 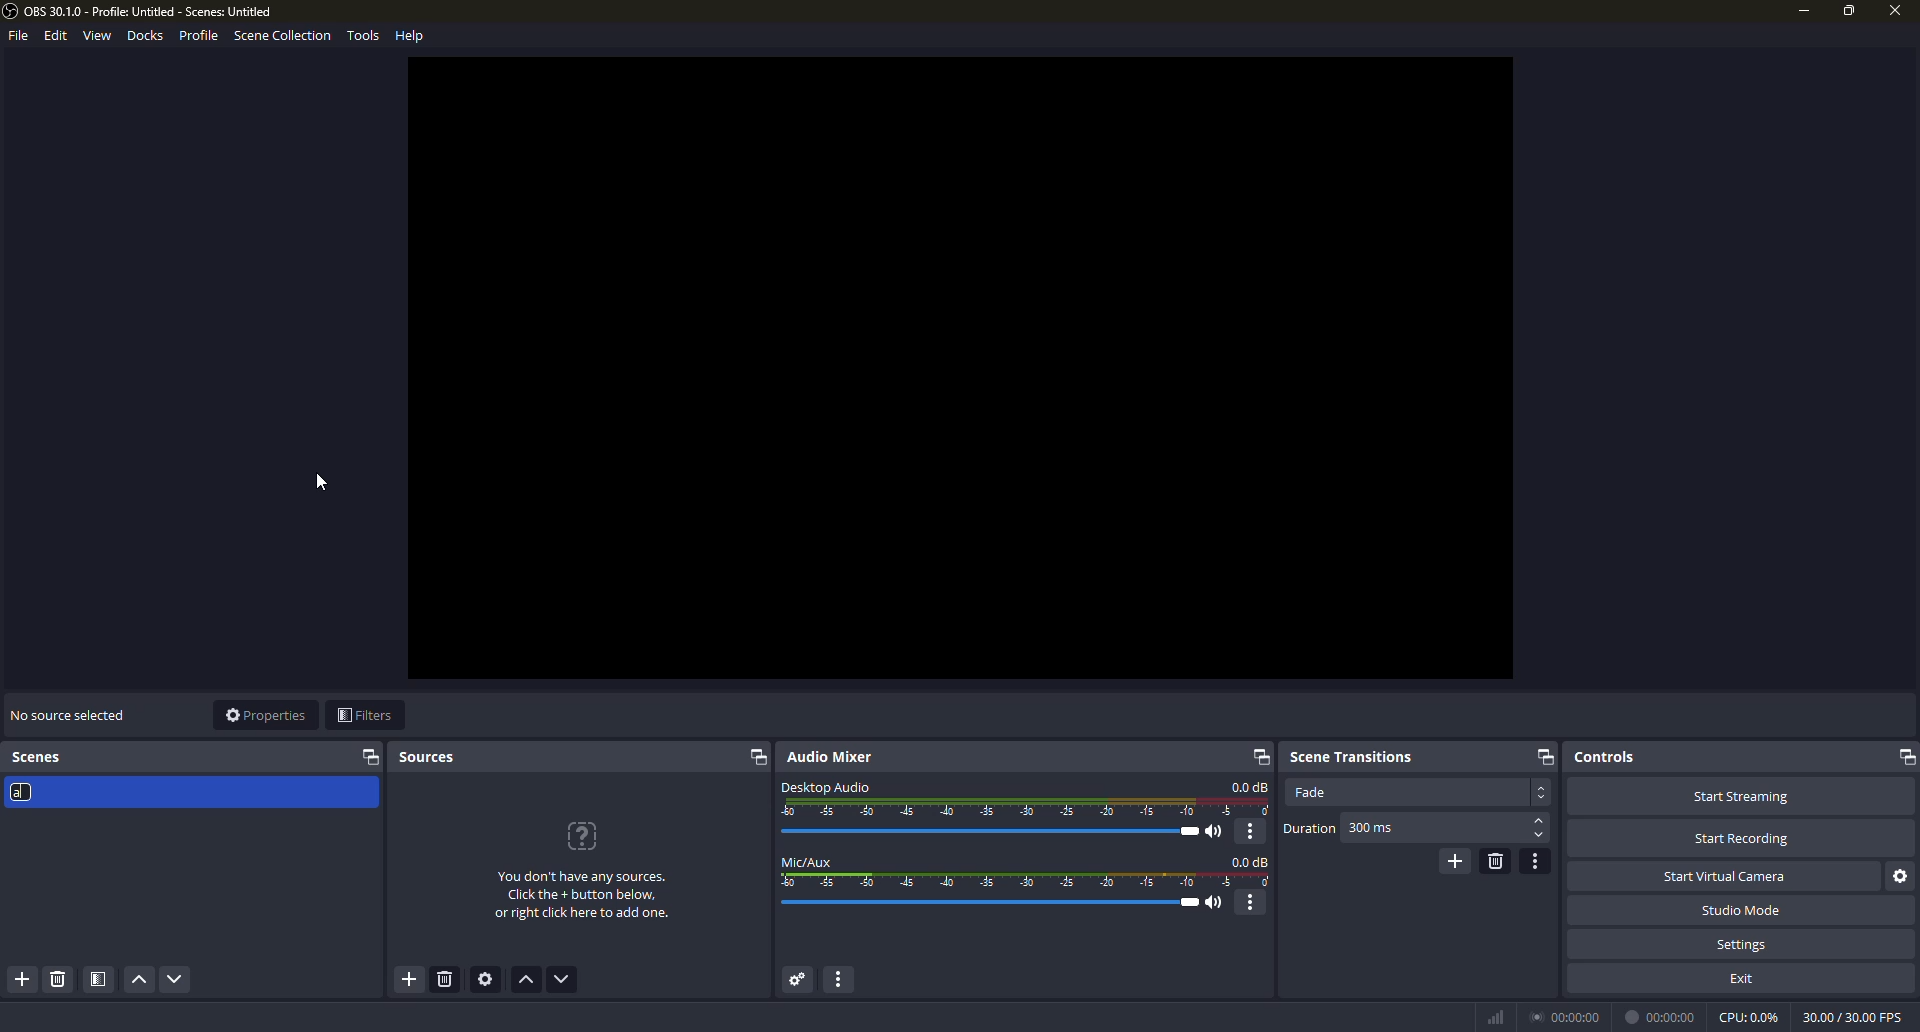 I want to click on fps, so click(x=1850, y=1015).